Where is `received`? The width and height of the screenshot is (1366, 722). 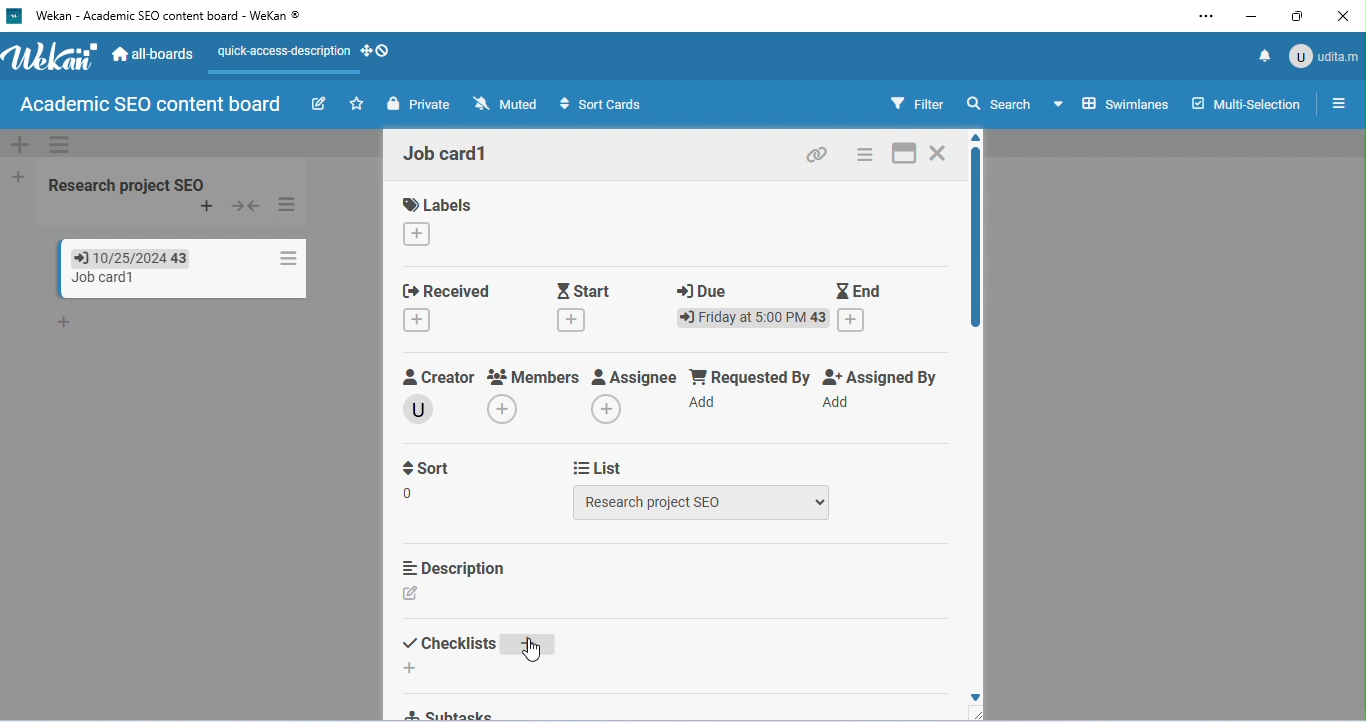 received is located at coordinates (446, 289).